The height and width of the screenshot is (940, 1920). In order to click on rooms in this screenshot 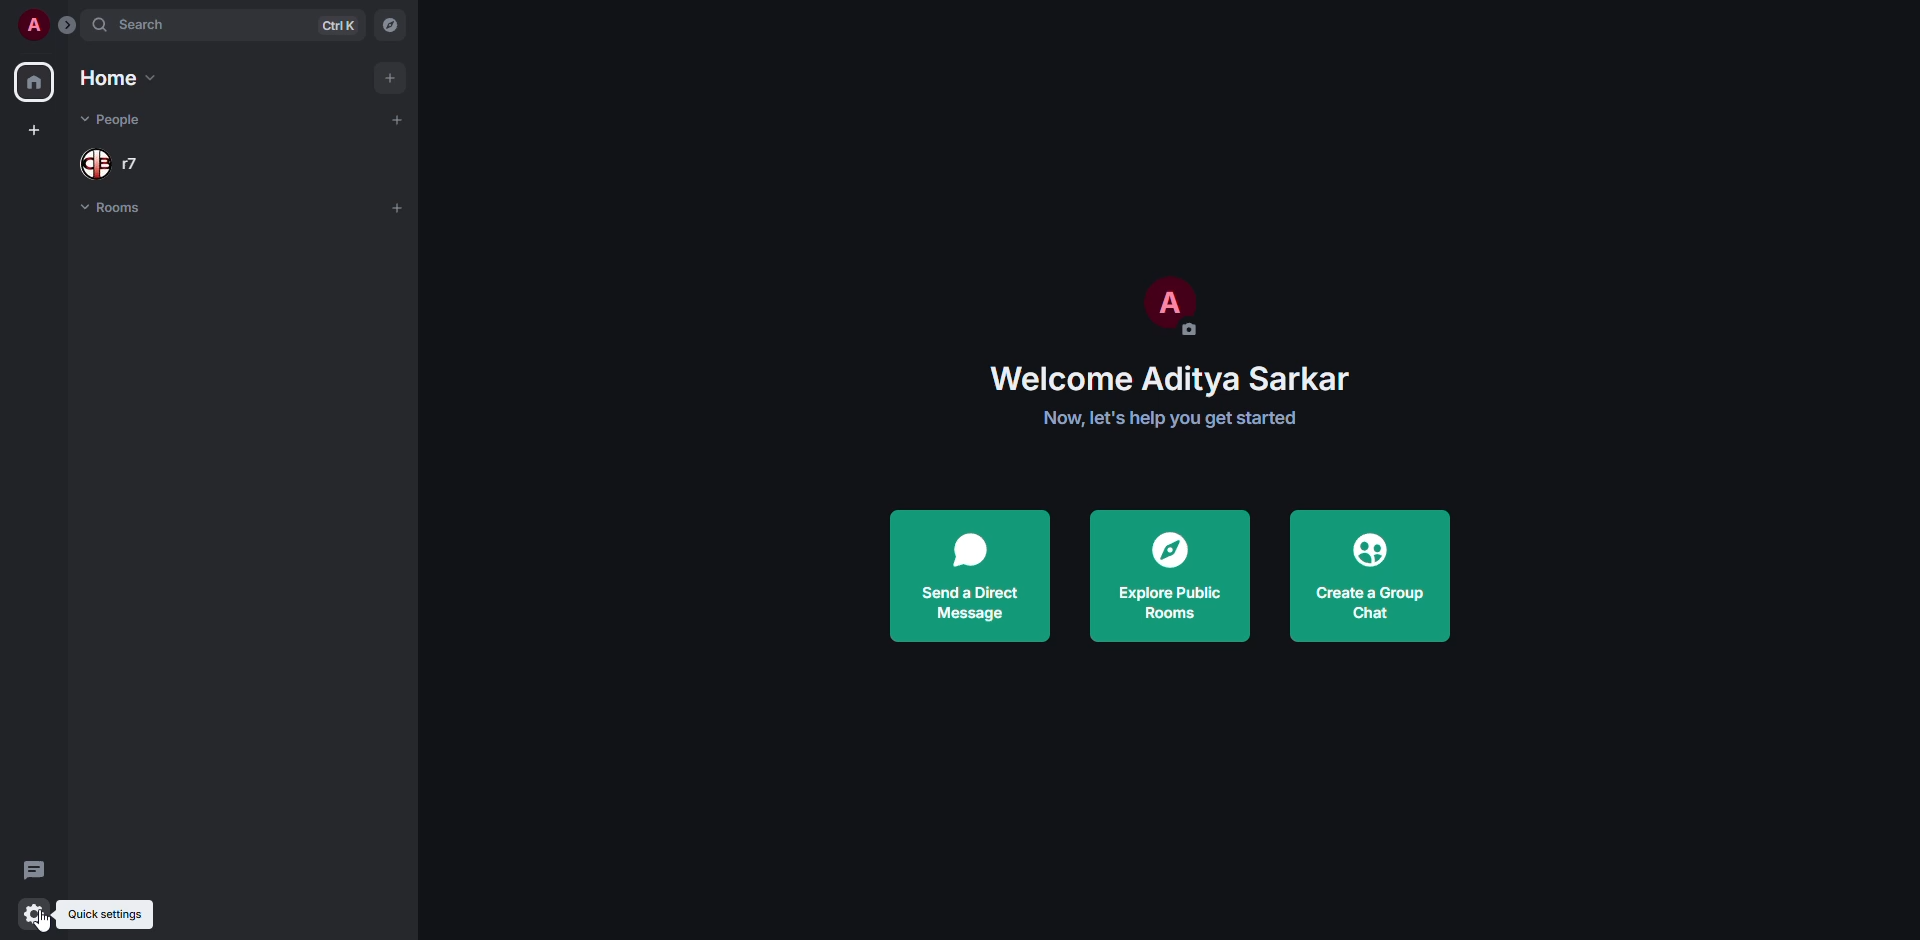, I will do `click(112, 209)`.